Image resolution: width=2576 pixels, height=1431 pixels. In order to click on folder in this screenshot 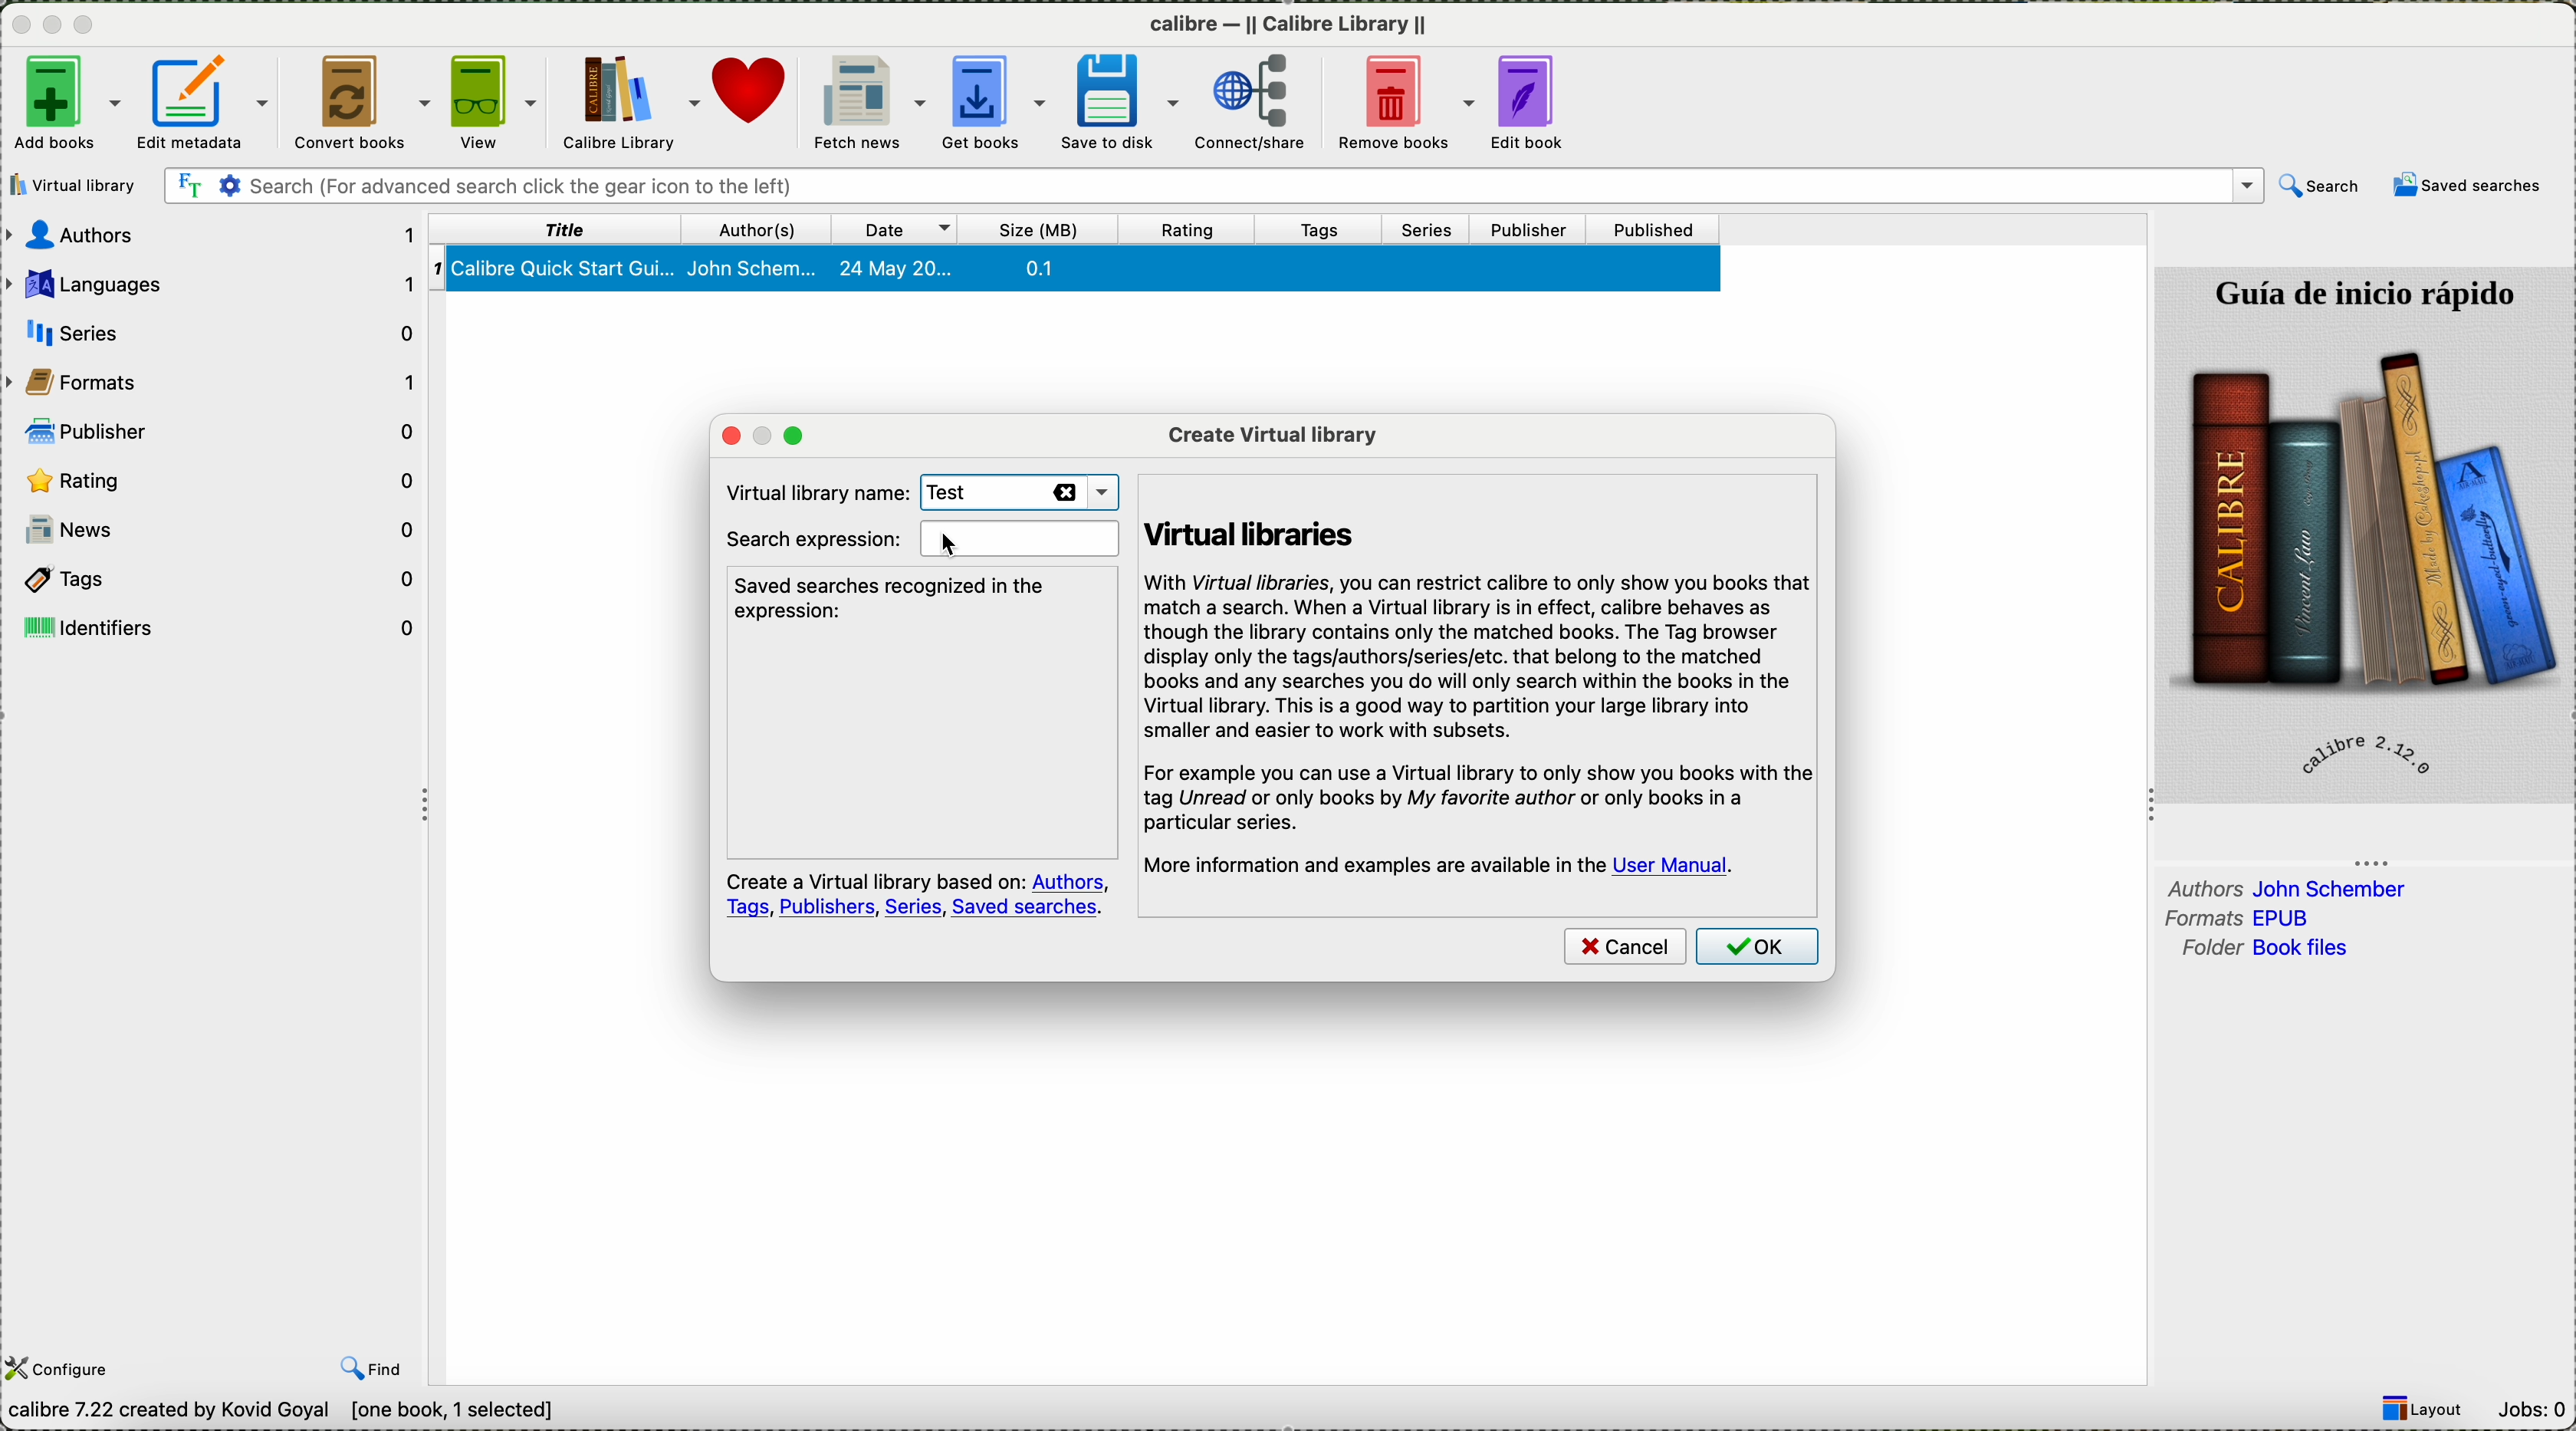, I will do `click(2260, 949)`.